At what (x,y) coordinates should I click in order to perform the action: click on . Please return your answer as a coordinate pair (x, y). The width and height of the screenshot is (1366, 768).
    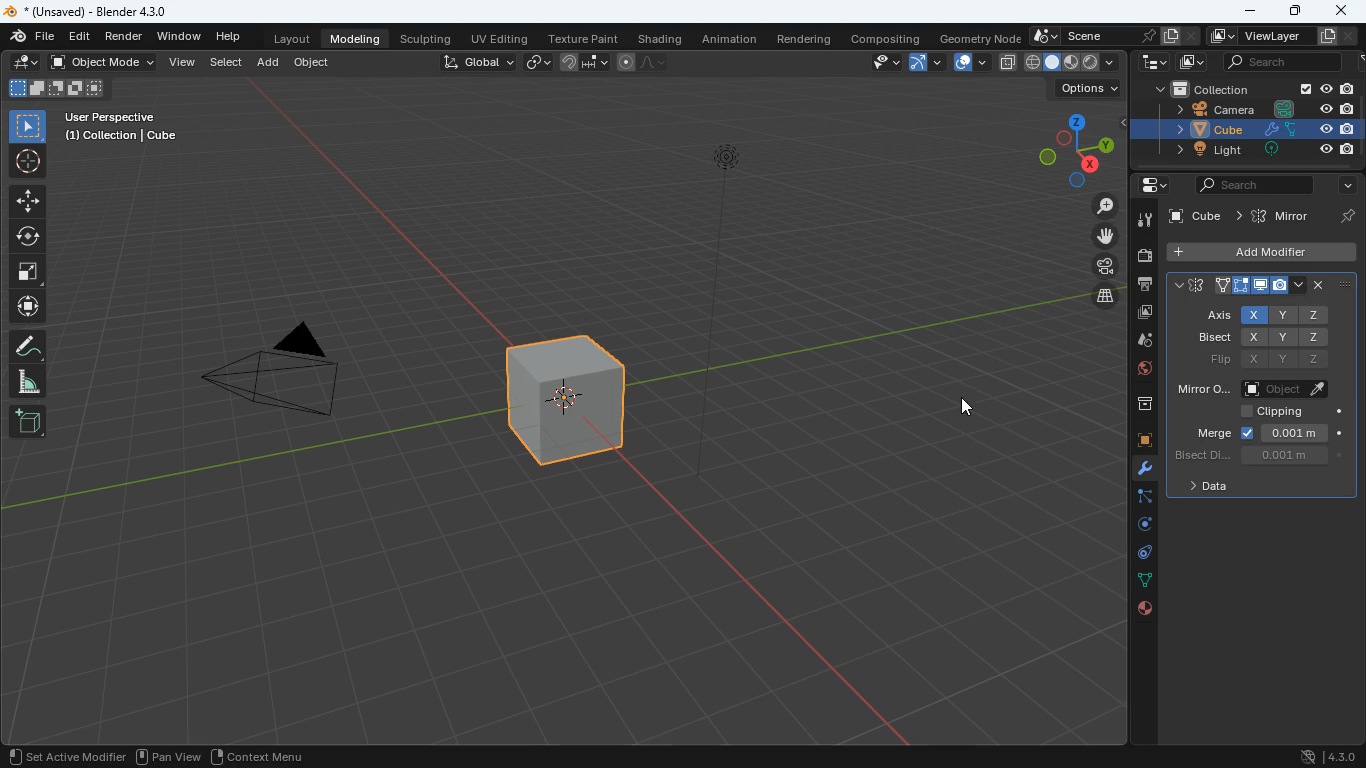
    Looking at the image, I should click on (123, 129).